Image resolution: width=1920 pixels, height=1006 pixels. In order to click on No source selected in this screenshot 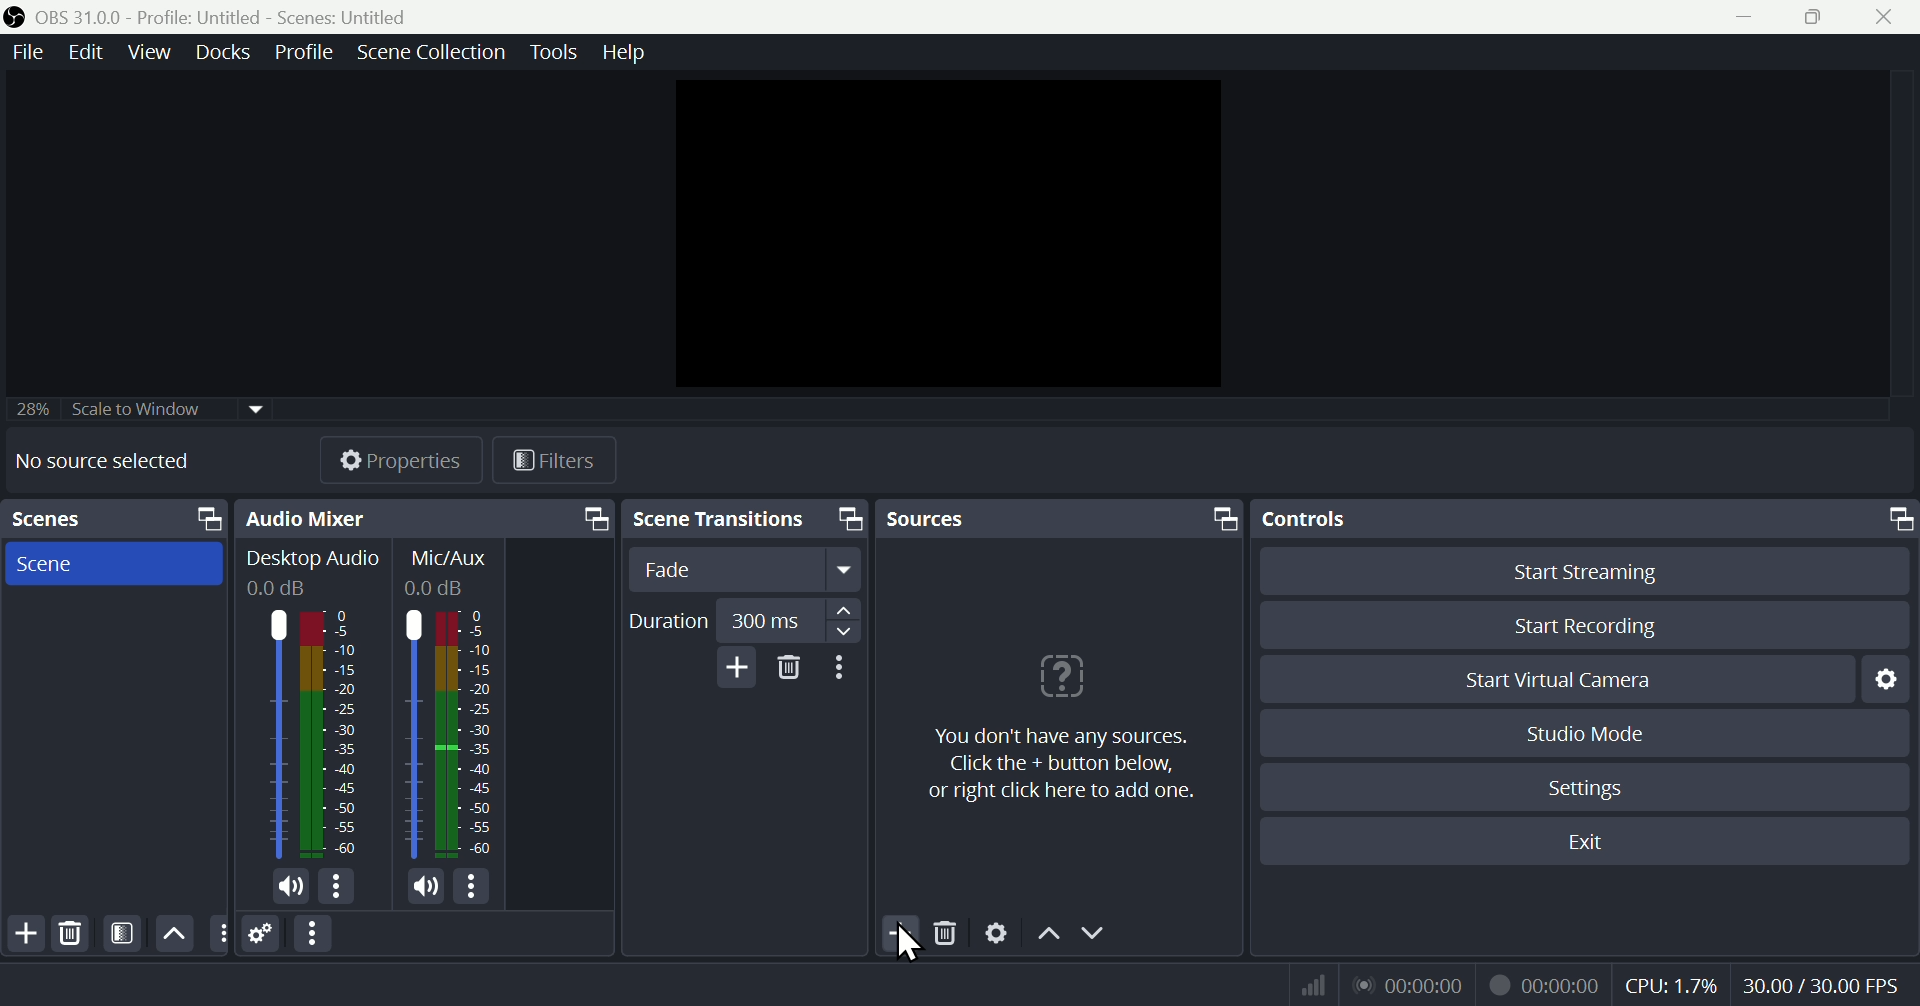, I will do `click(102, 460)`.